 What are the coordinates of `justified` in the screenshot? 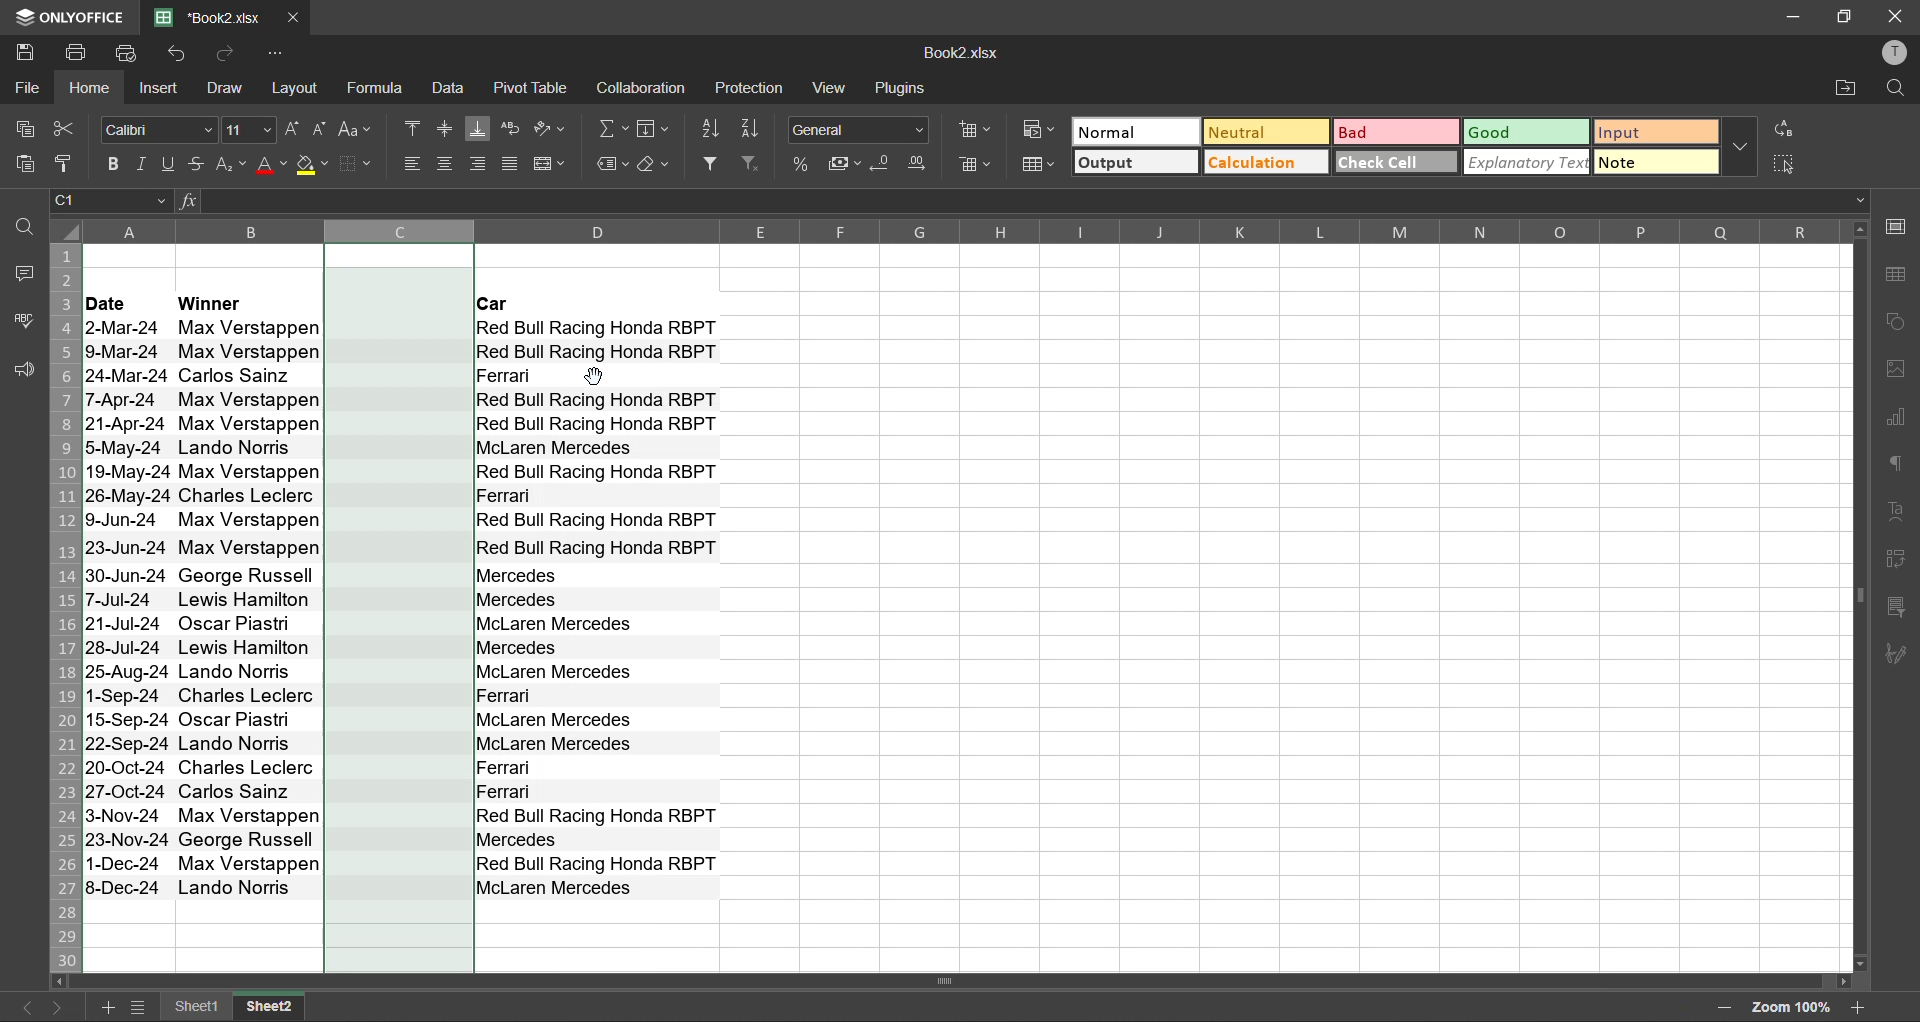 It's located at (512, 164).